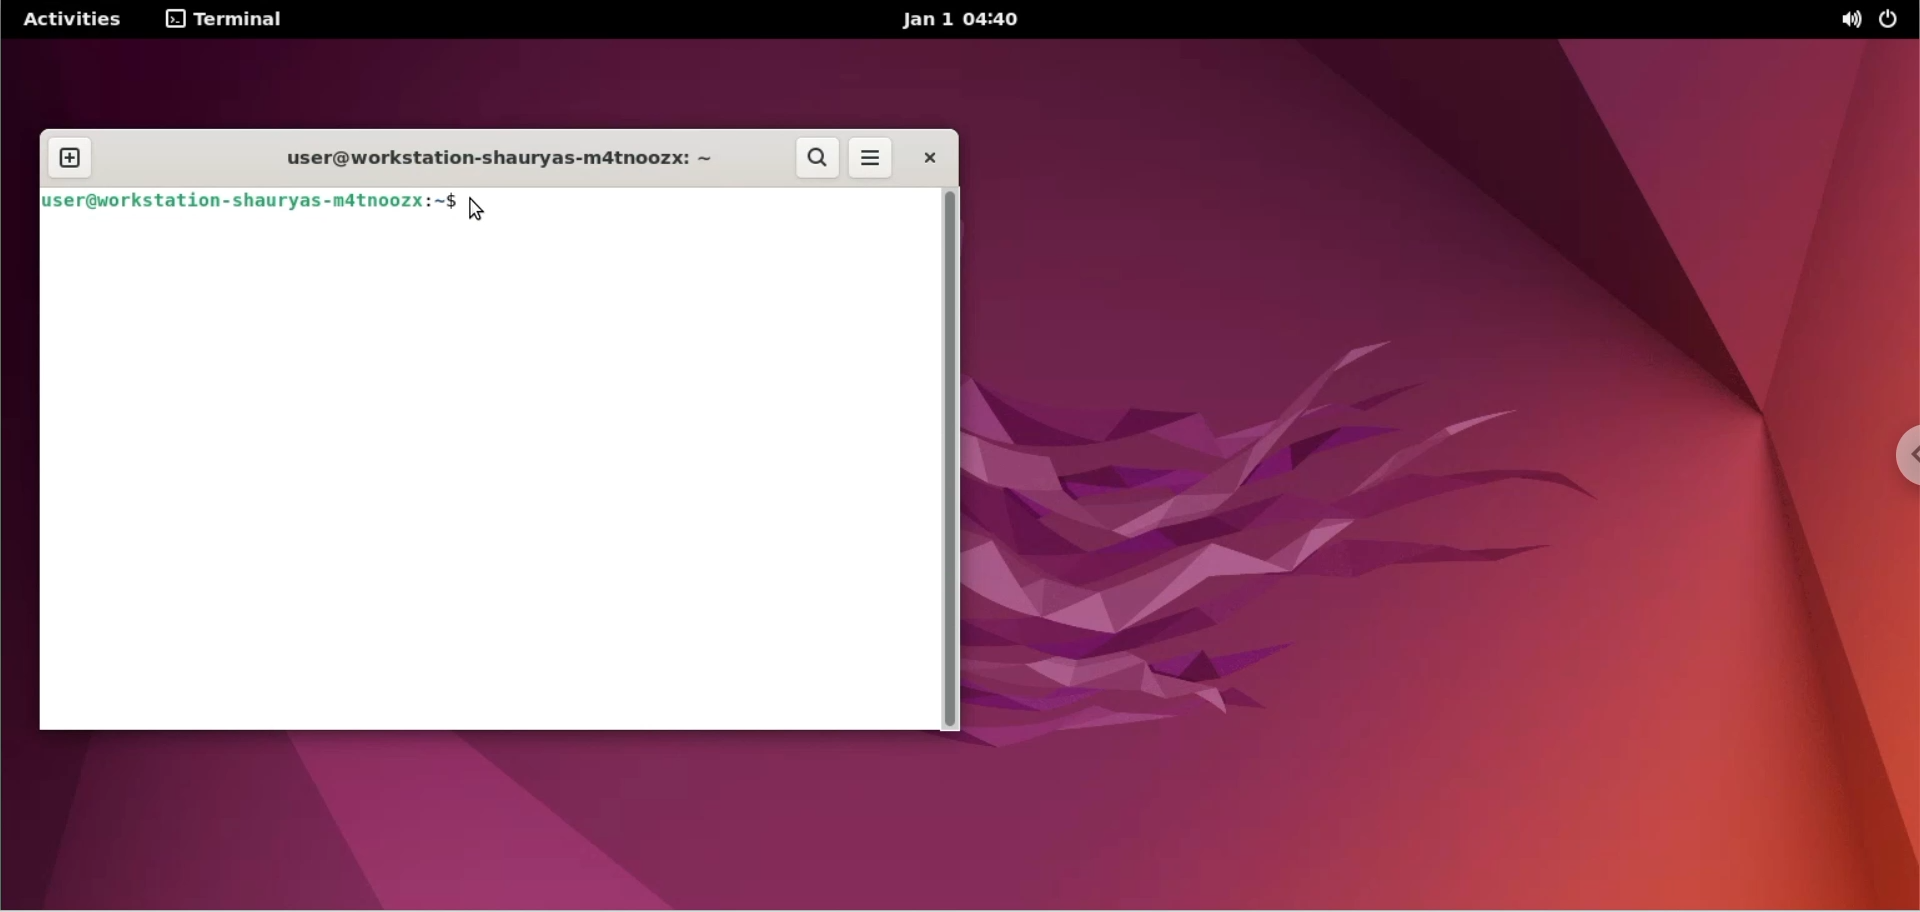 Image resolution: width=1920 pixels, height=912 pixels. What do you see at coordinates (874, 158) in the screenshot?
I see `more options` at bounding box center [874, 158].